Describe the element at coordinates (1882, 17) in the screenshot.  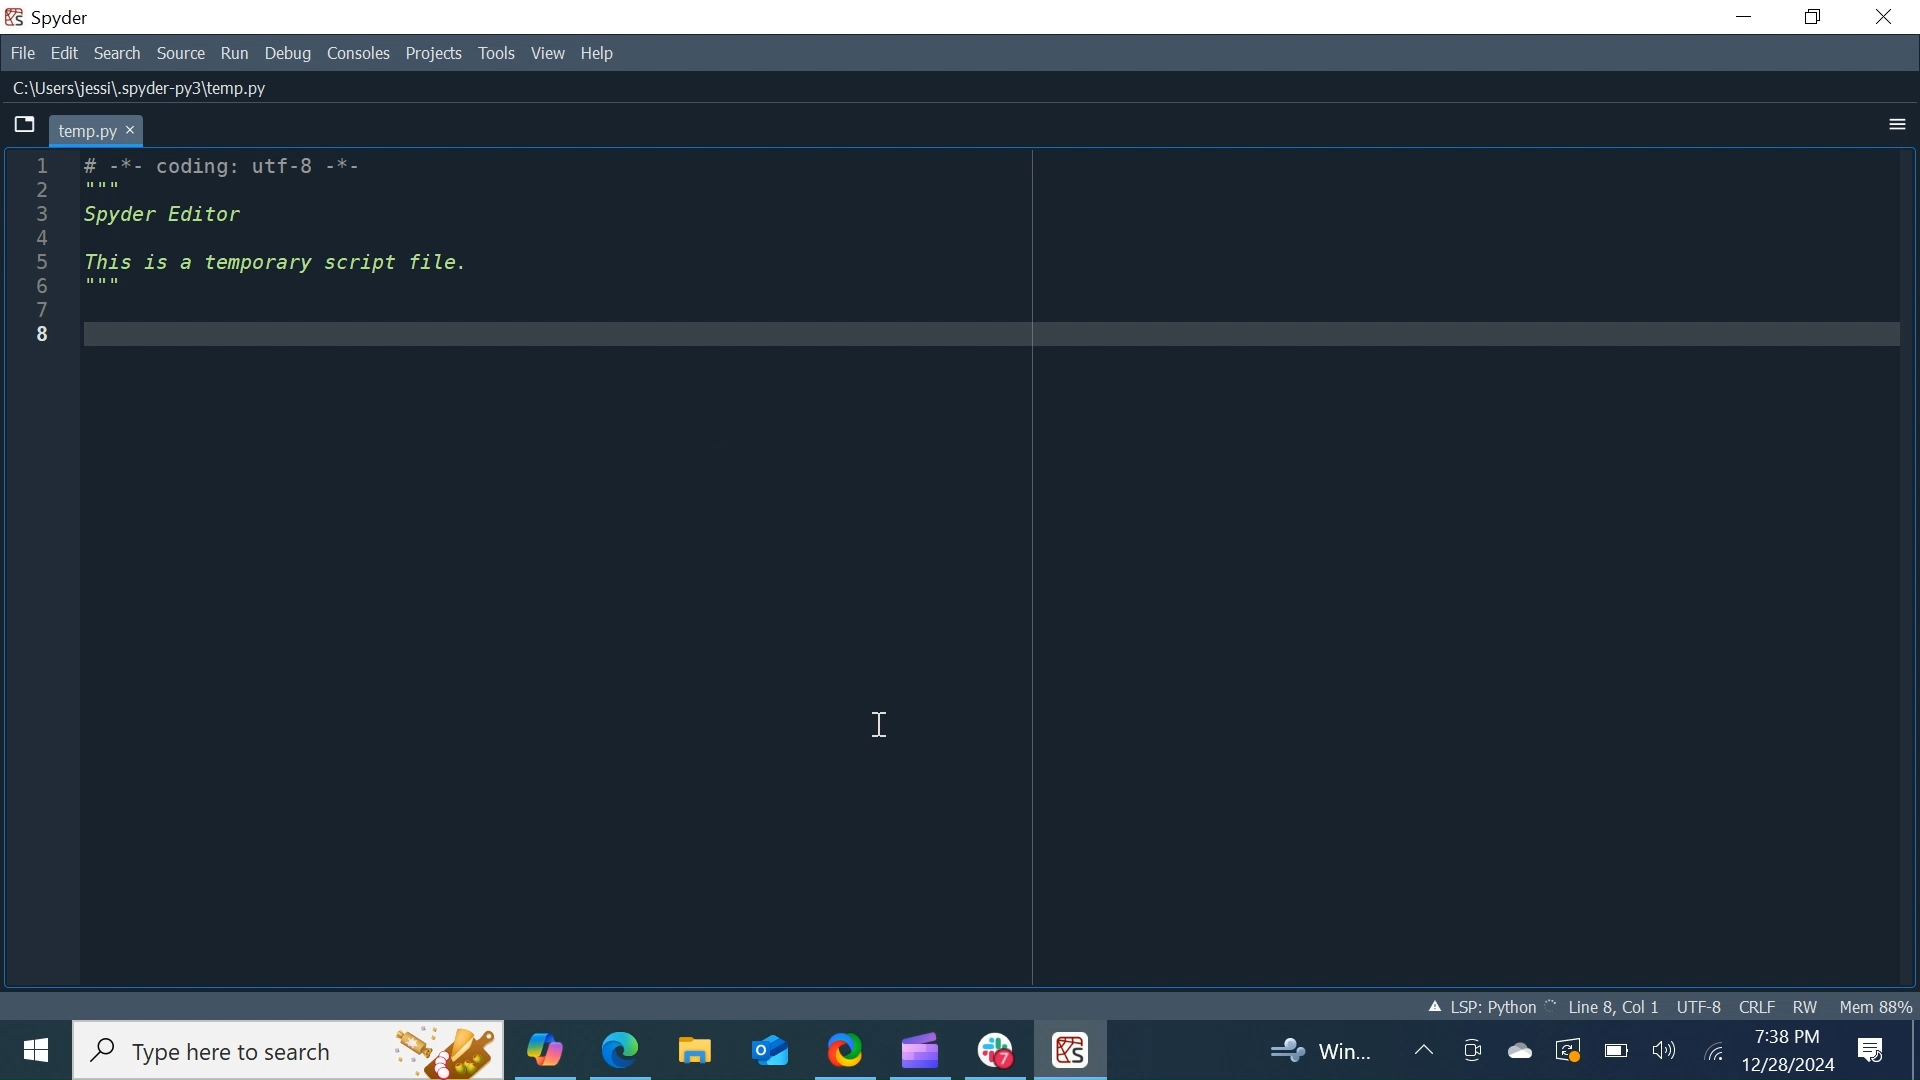
I see `Close` at that location.